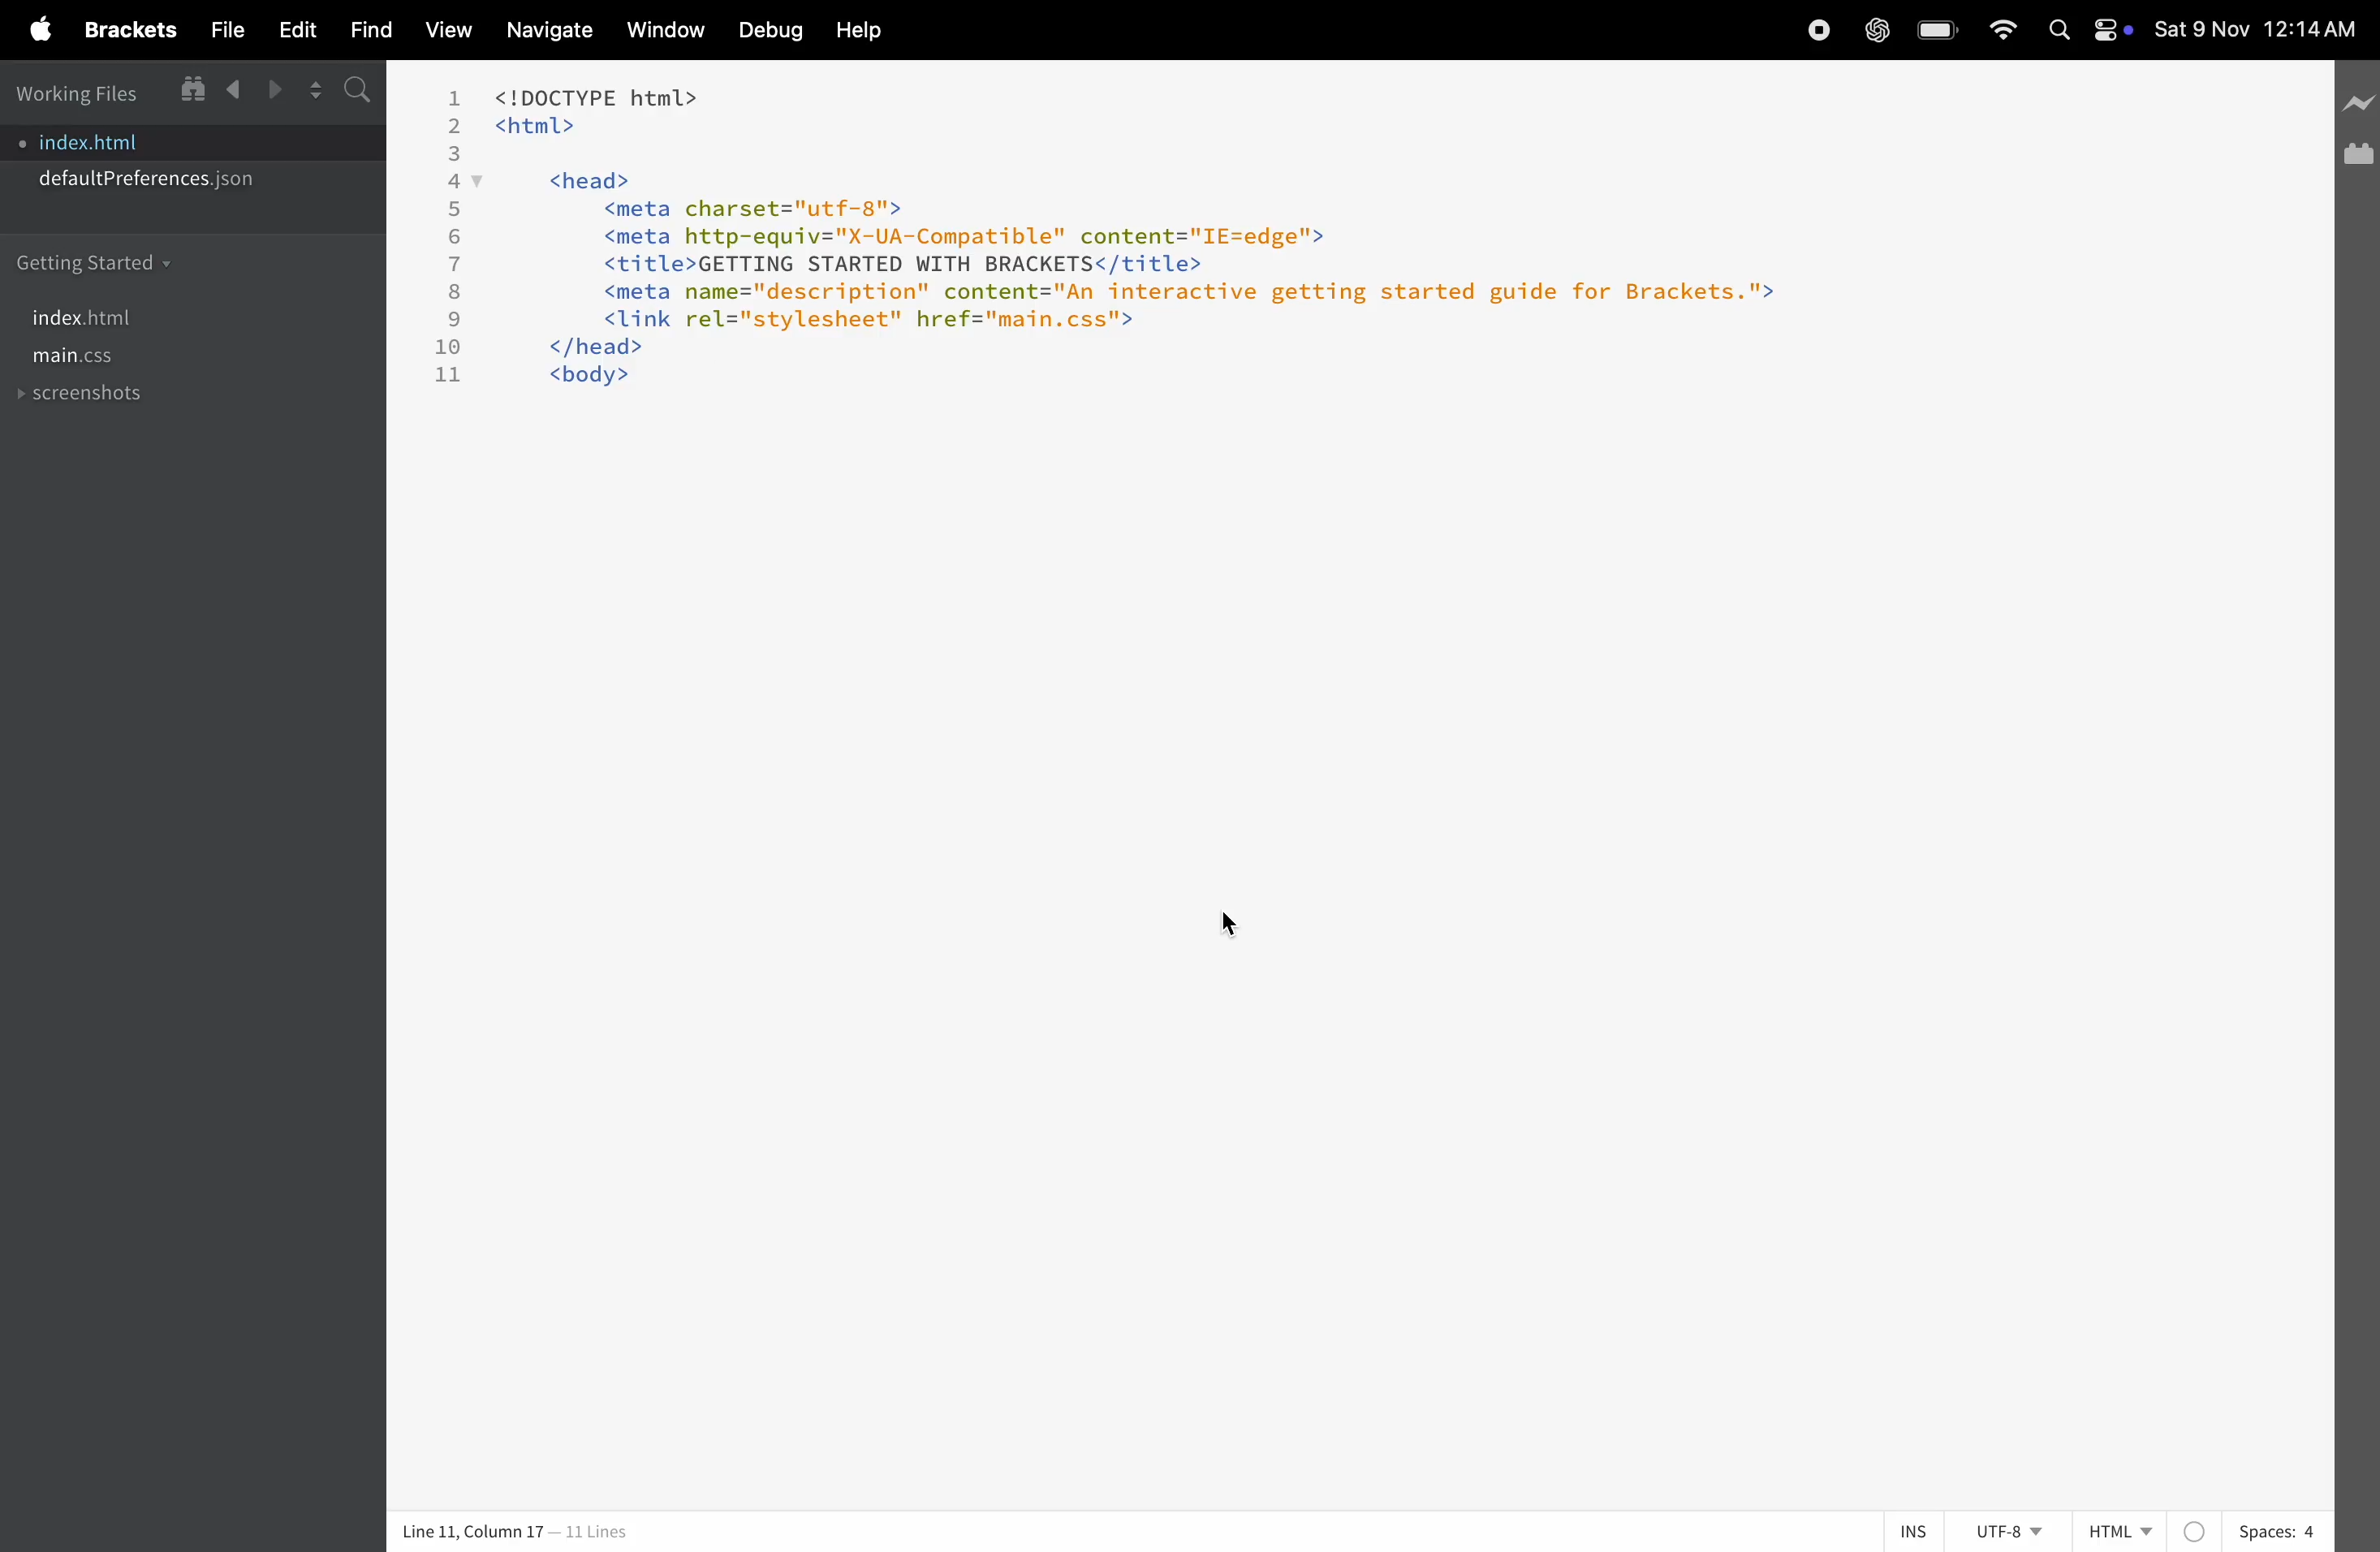 This screenshot has width=2380, height=1552. I want to click on view, so click(444, 33).